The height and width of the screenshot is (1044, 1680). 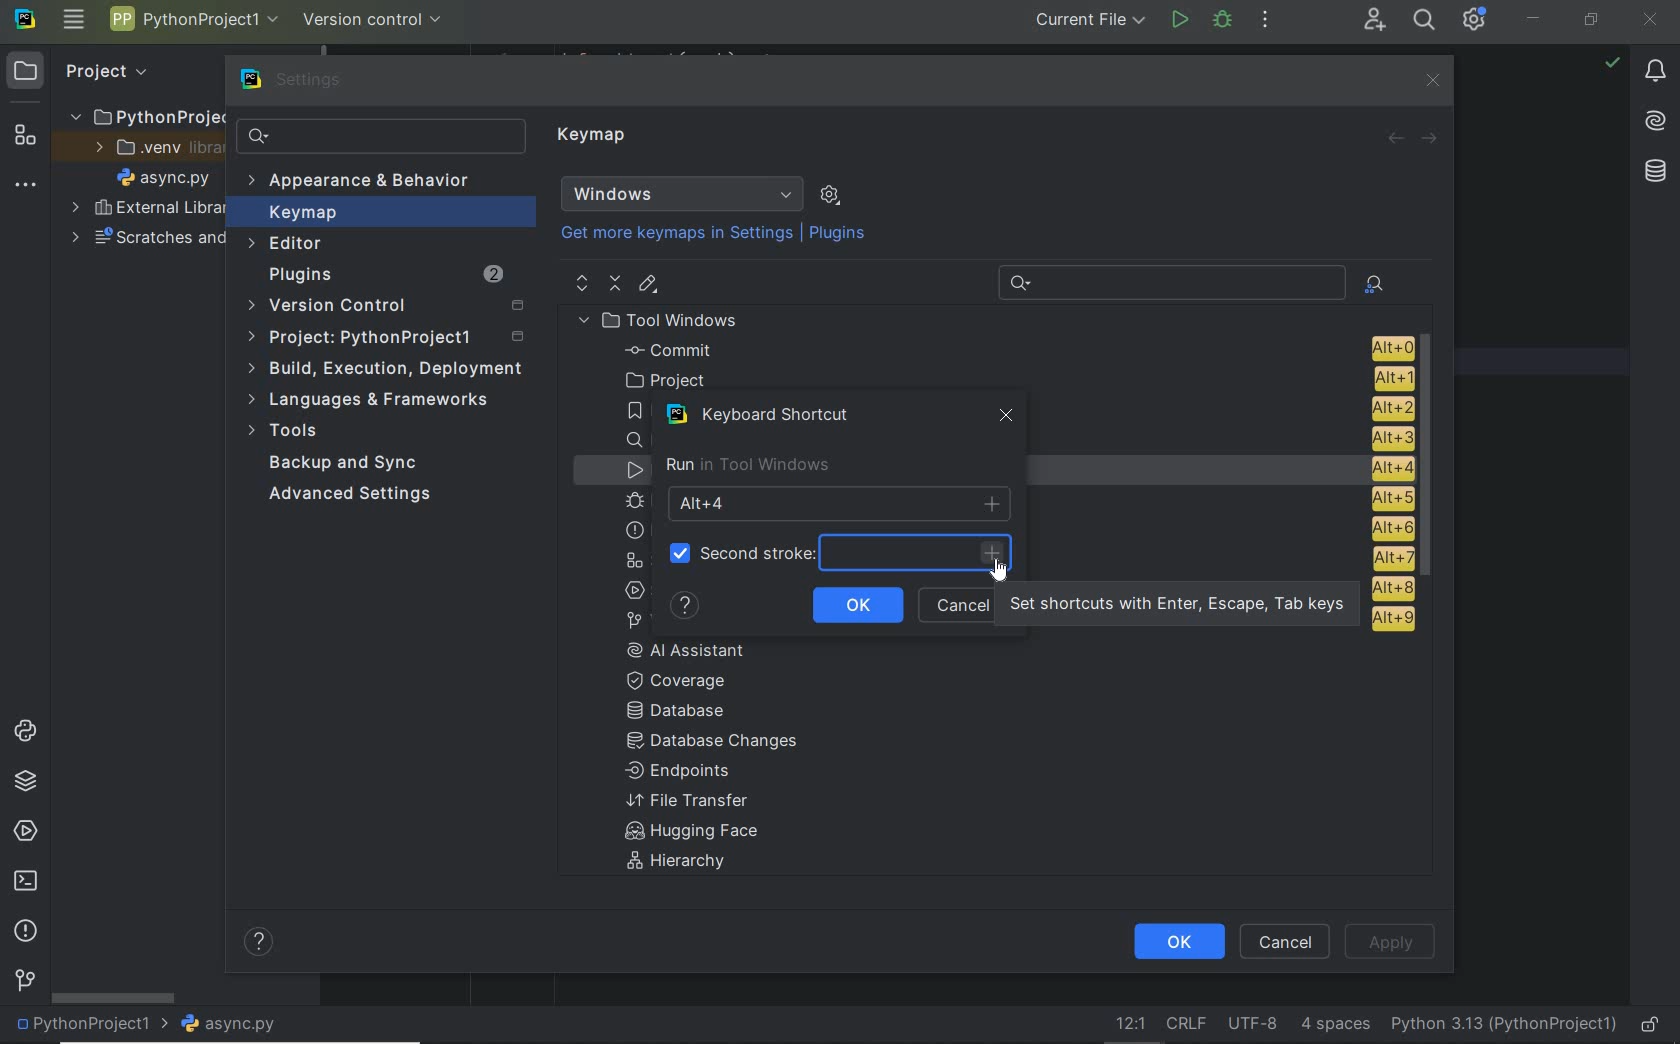 What do you see at coordinates (1534, 18) in the screenshot?
I see `minimize` at bounding box center [1534, 18].